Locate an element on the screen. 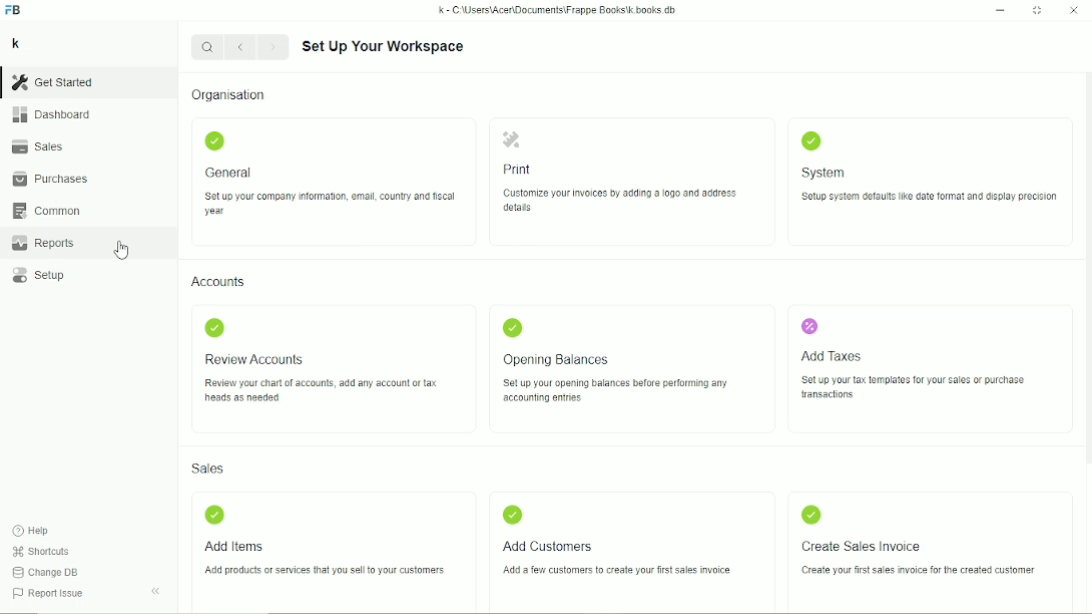  Previous is located at coordinates (242, 48).